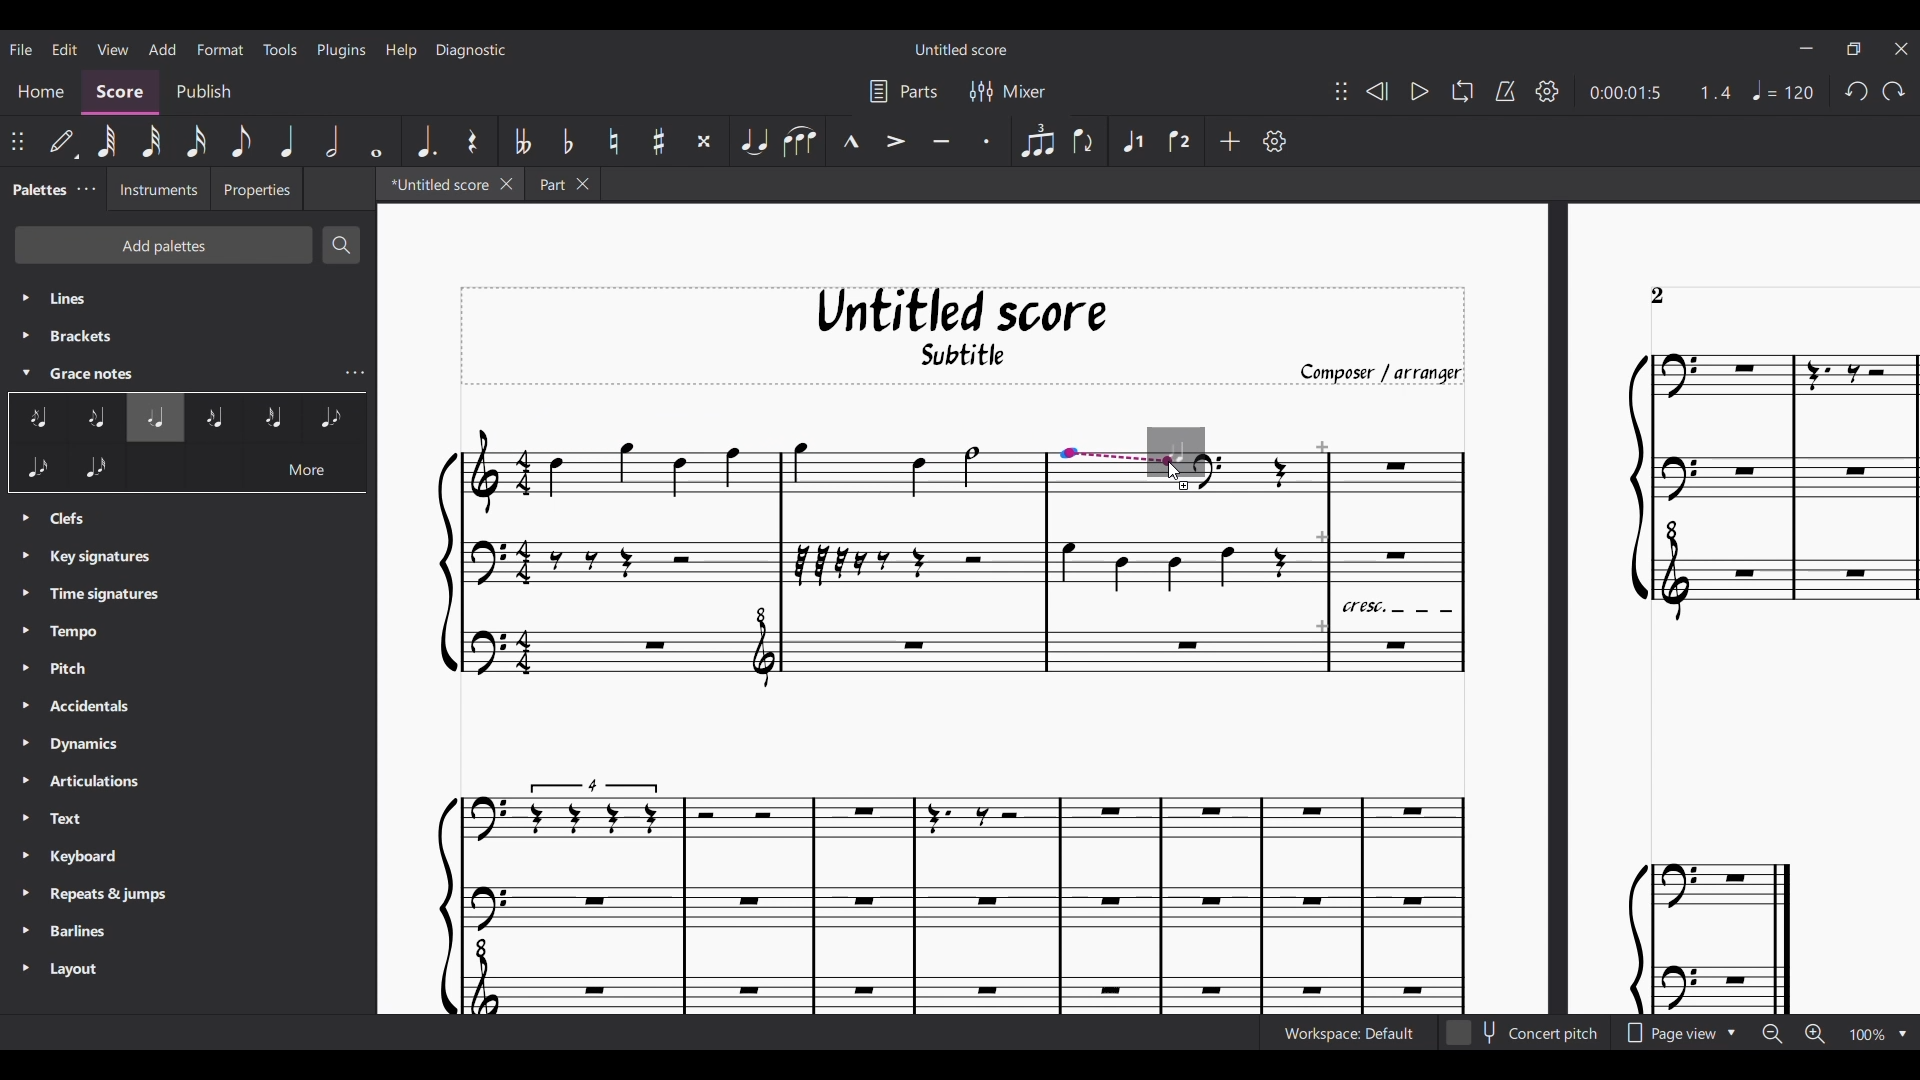 This screenshot has height=1080, width=1920. Describe the element at coordinates (436, 184) in the screenshot. I see `Current tab` at that location.